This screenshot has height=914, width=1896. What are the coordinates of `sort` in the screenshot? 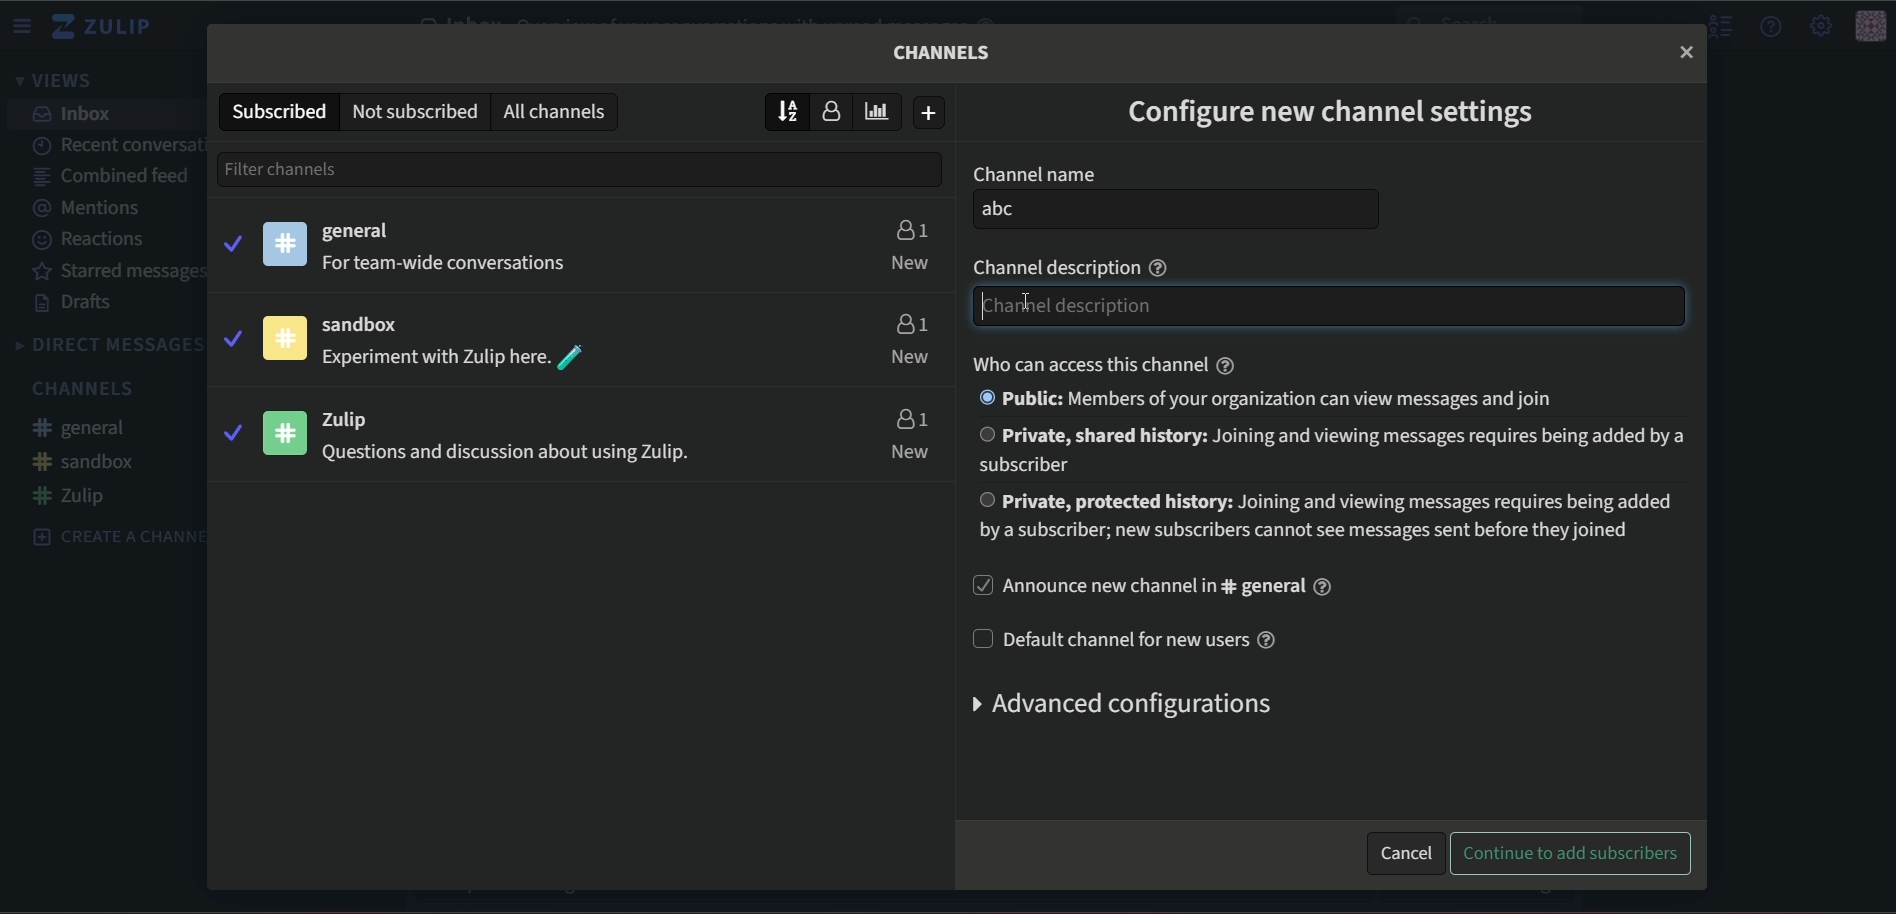 It's located at (788, 110).